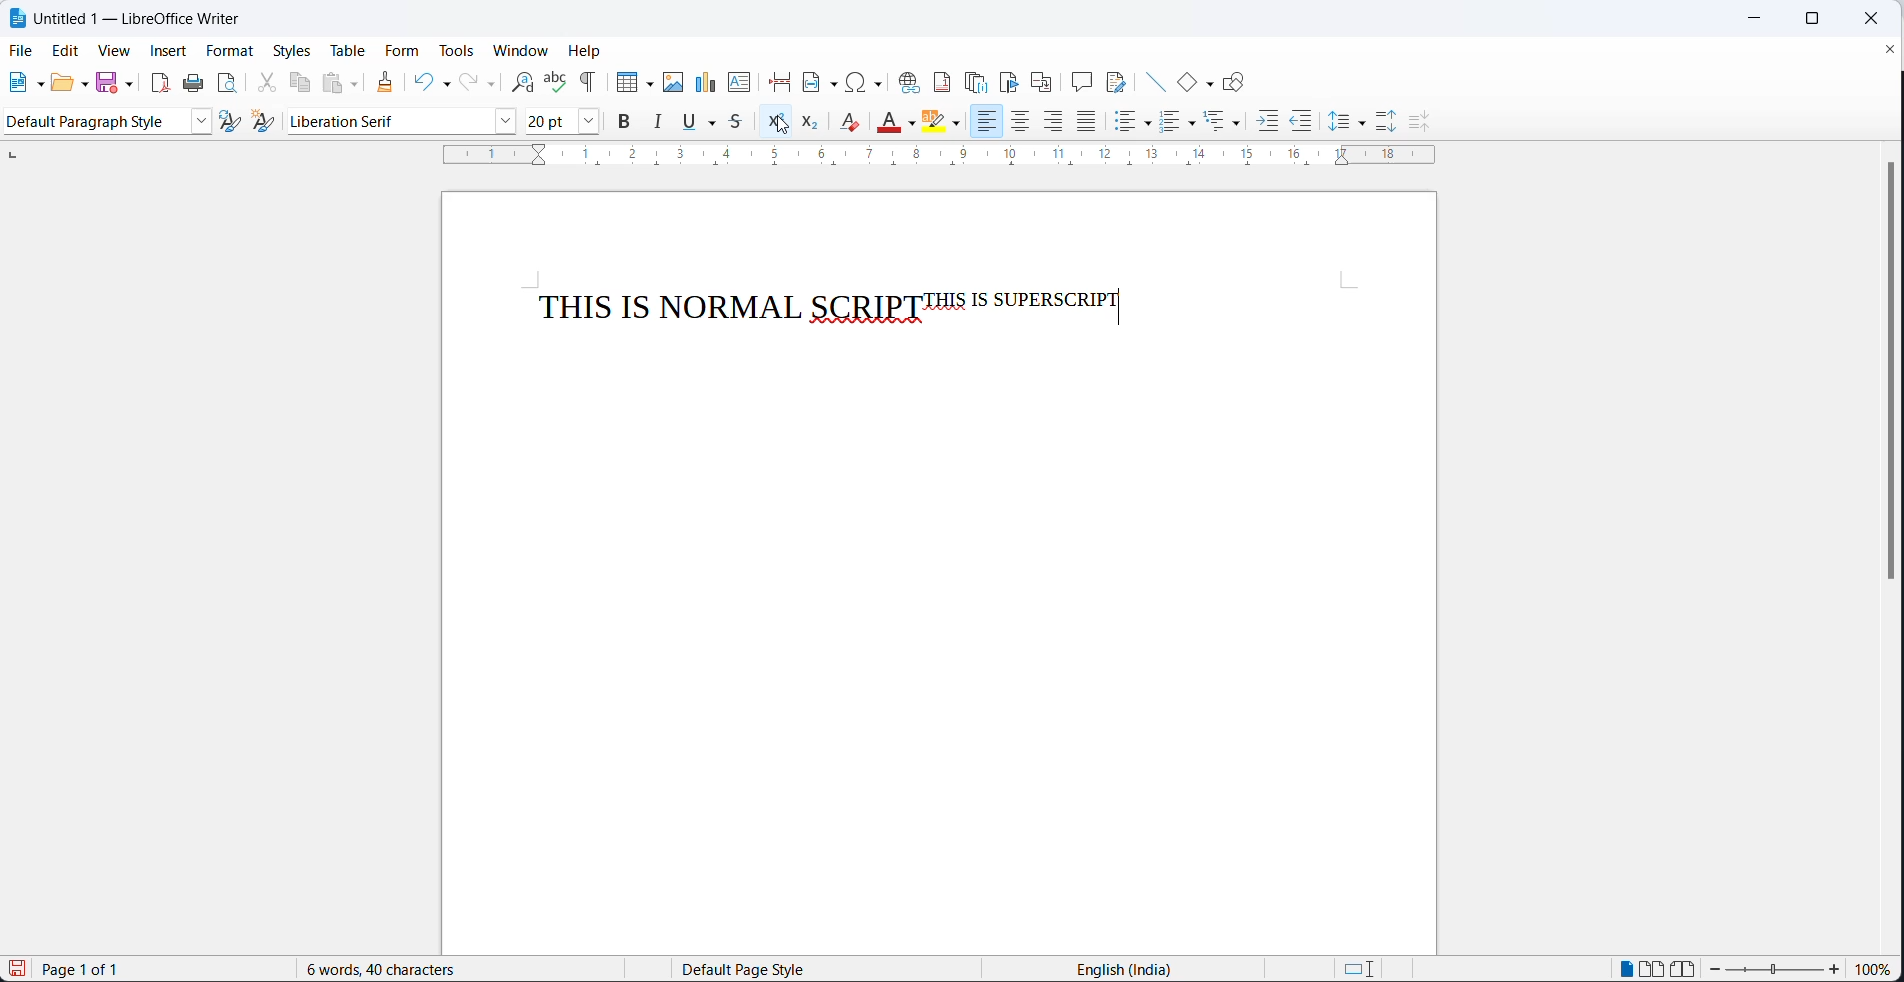 The height and width of the screenshot is (982, 1904). Describe the element at coordinates (1150, 78) in the screenshot. I see `insert line` at that location.